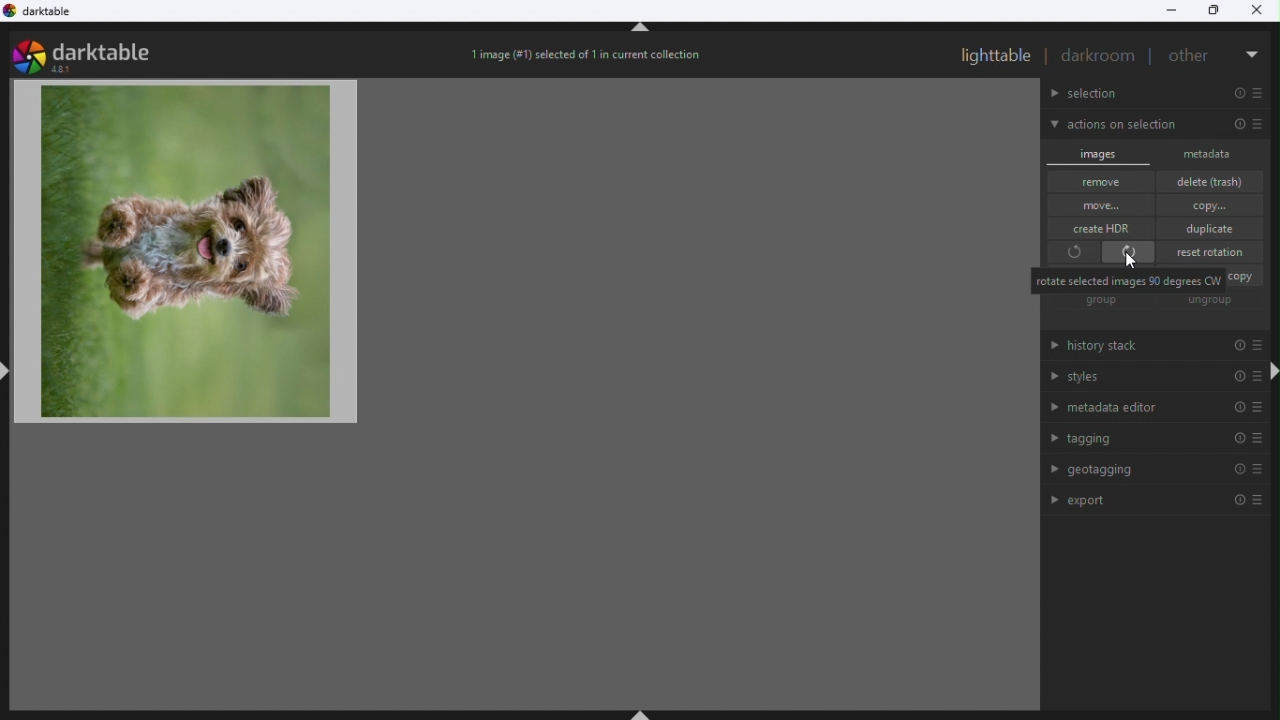  What do you see at coordinates (1214, 251) in the screenshot?
I see `reset rotation` at bounding box center [1214, 251].